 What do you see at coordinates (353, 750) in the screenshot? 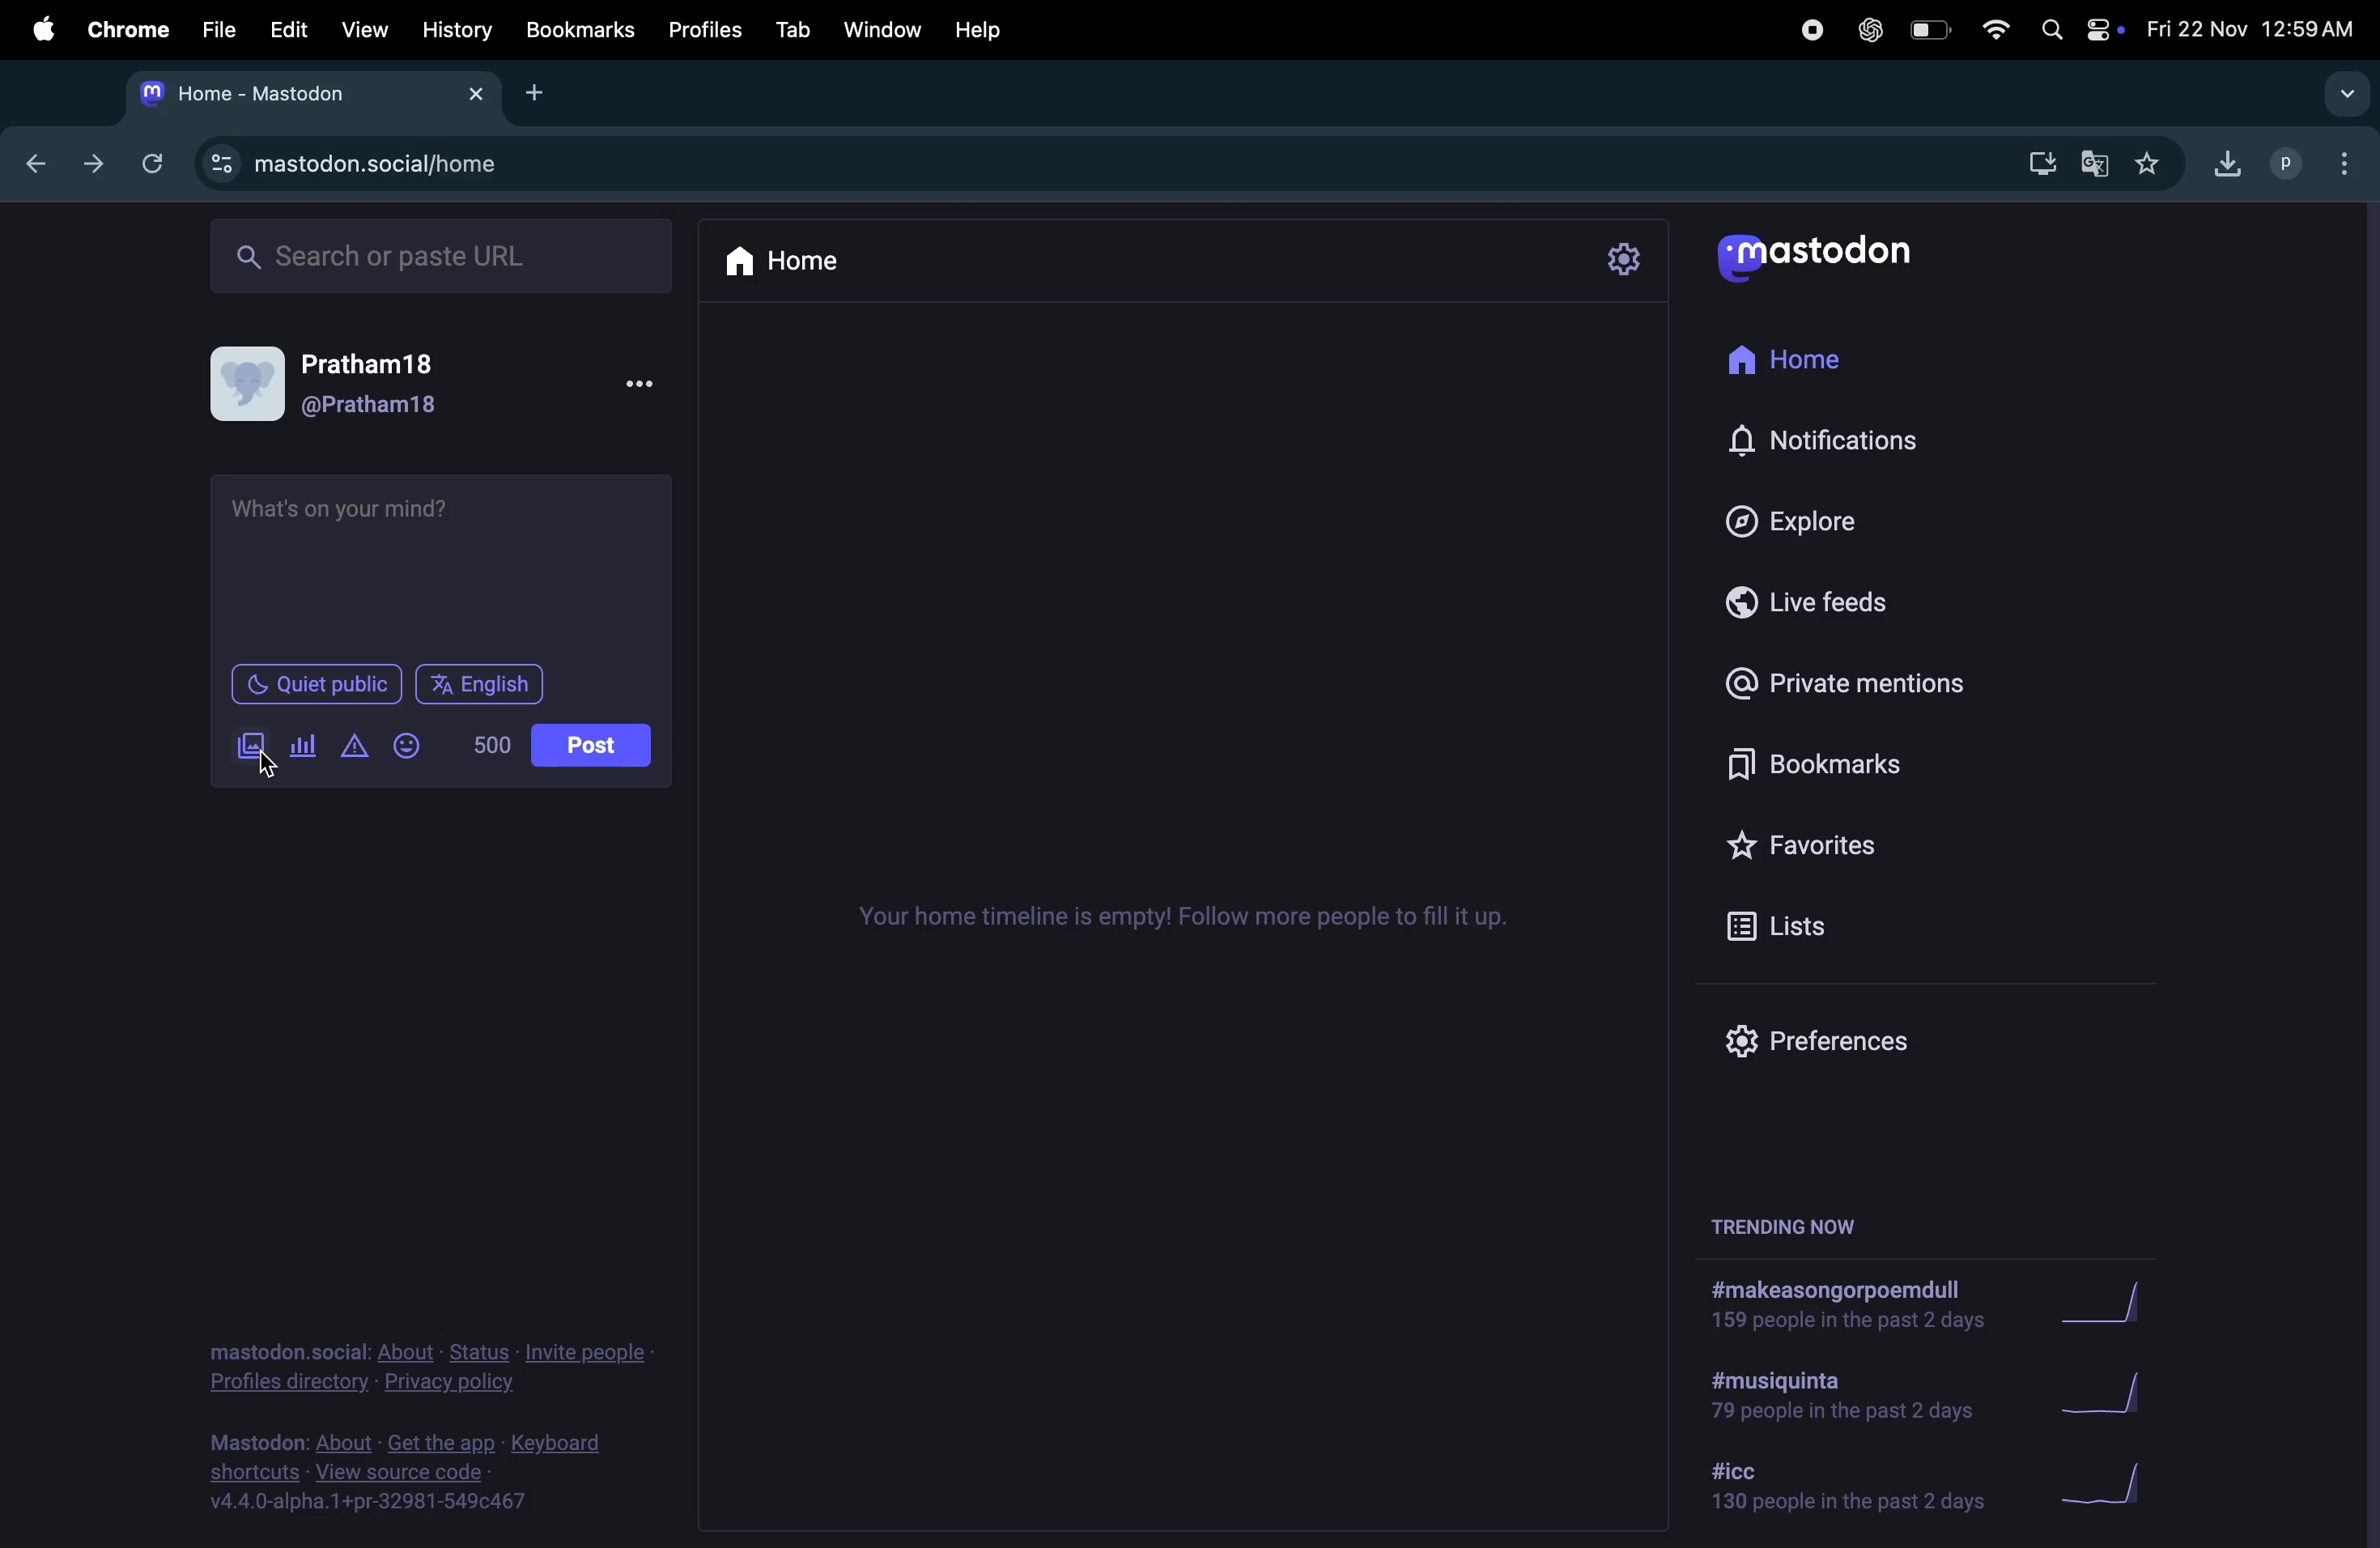
I see `content warning` at bounding box center [353, 750].